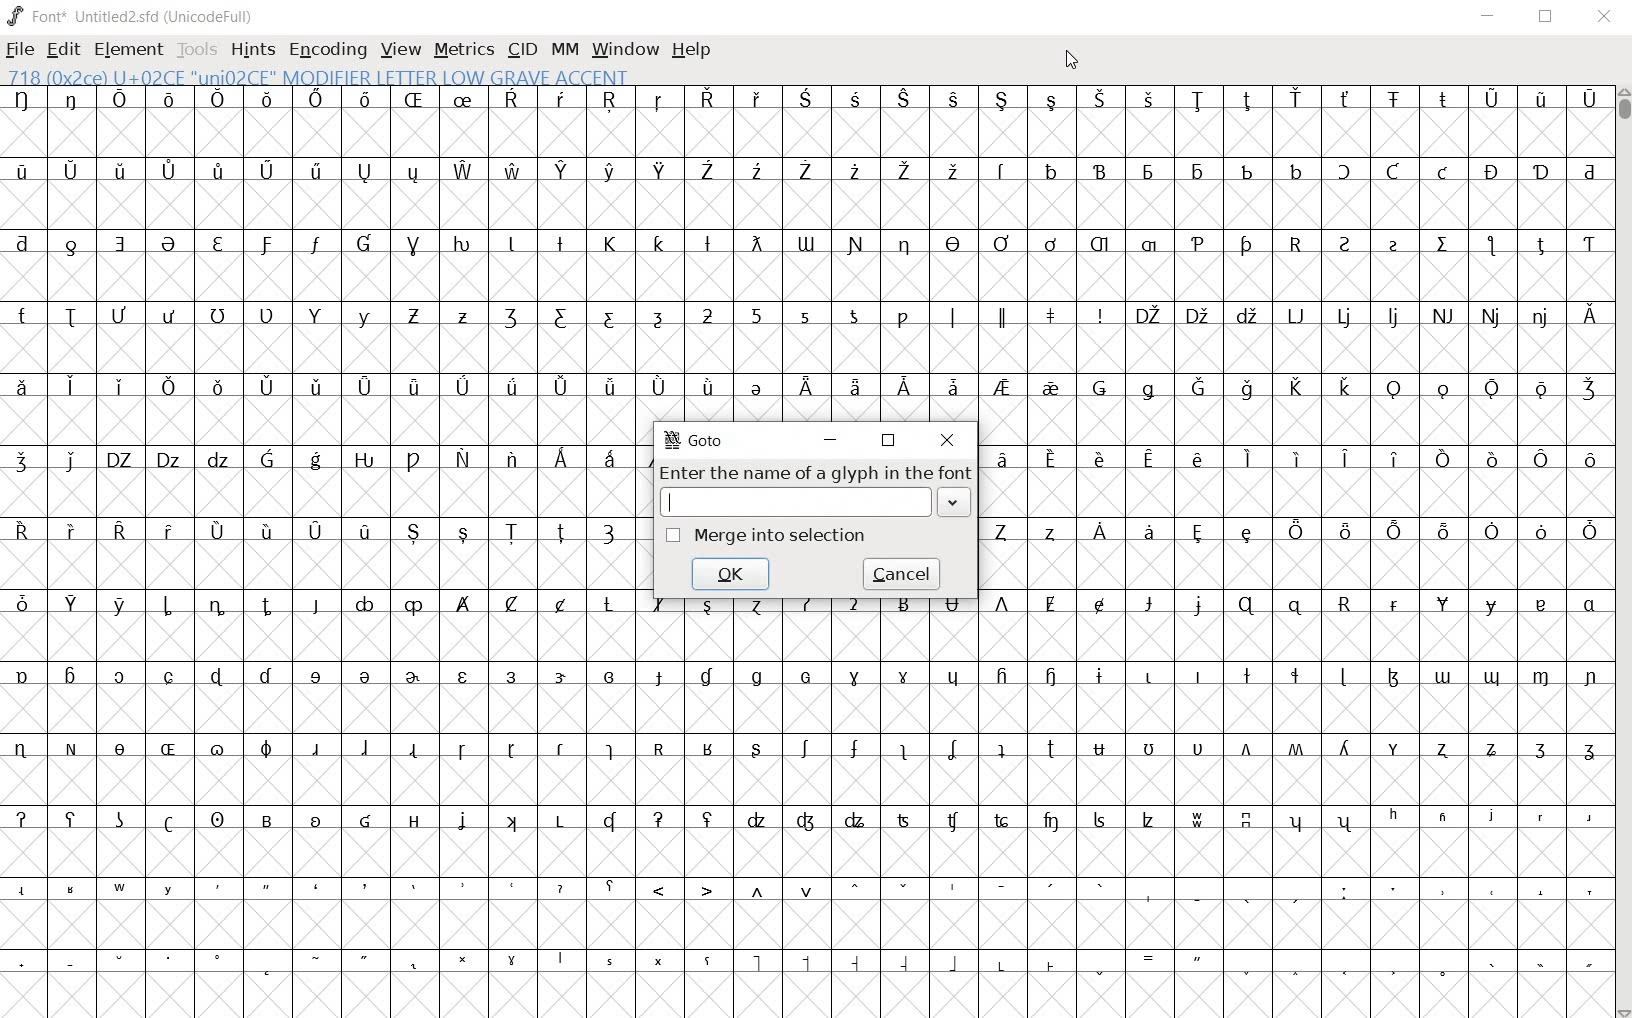 The height and width of the screenshot is (1018, 1632). What do you see at coordinates (327, 50) in the screenshot?
I see `Encoding` at bounding box center [327, 50].